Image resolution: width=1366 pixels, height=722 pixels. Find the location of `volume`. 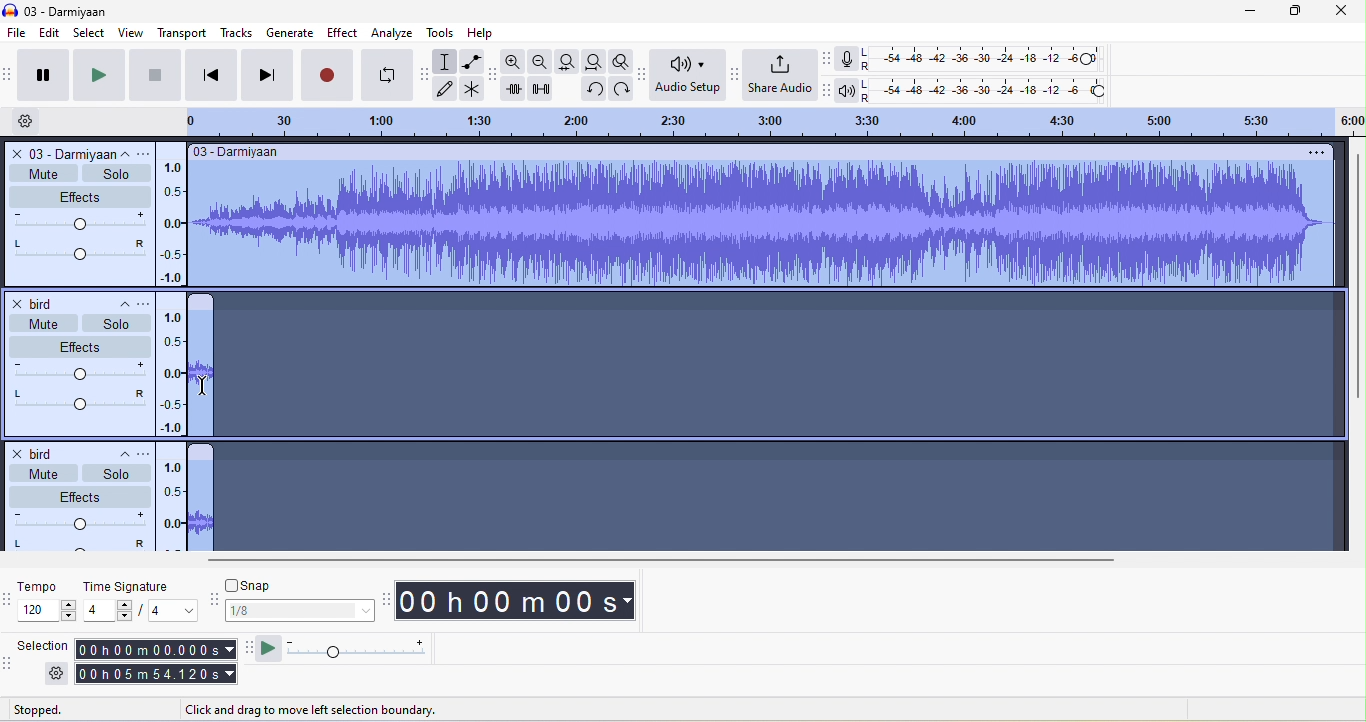

volume is located at coordinates (79, 222).